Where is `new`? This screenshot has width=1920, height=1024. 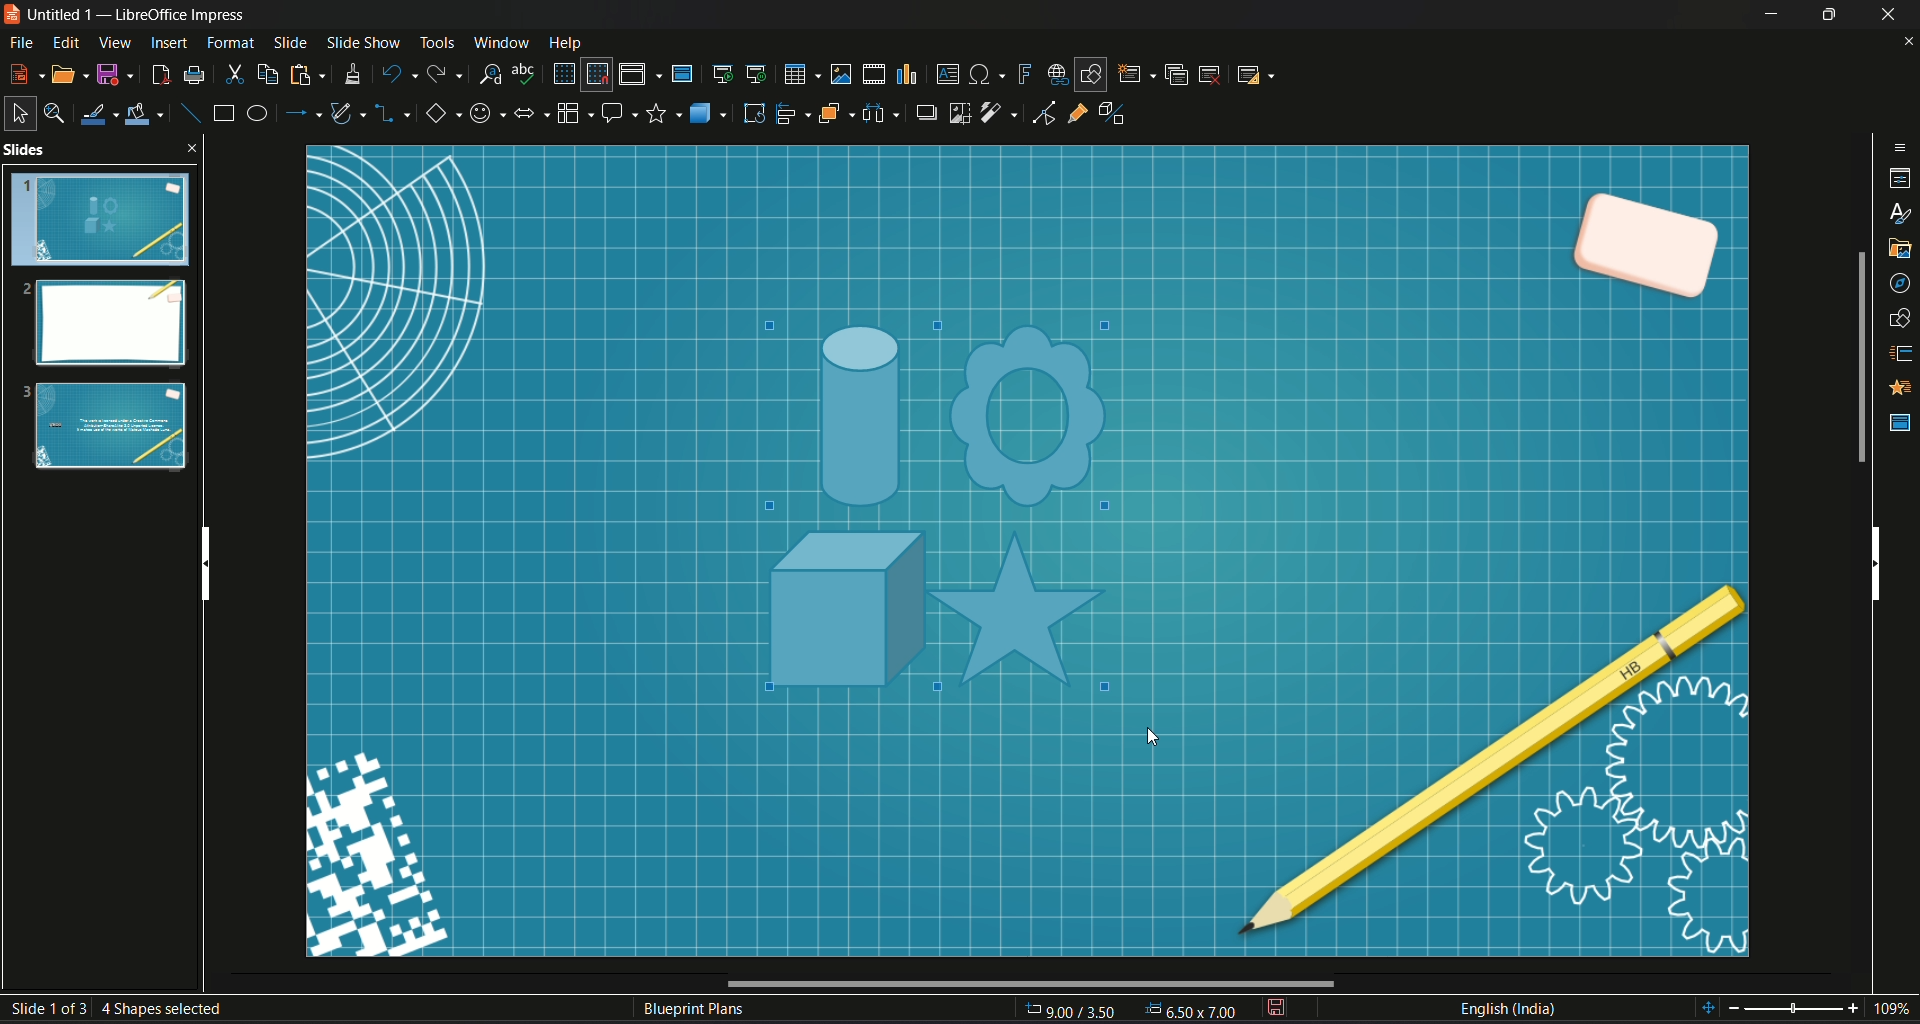
new is located at coordinates (26, 72).